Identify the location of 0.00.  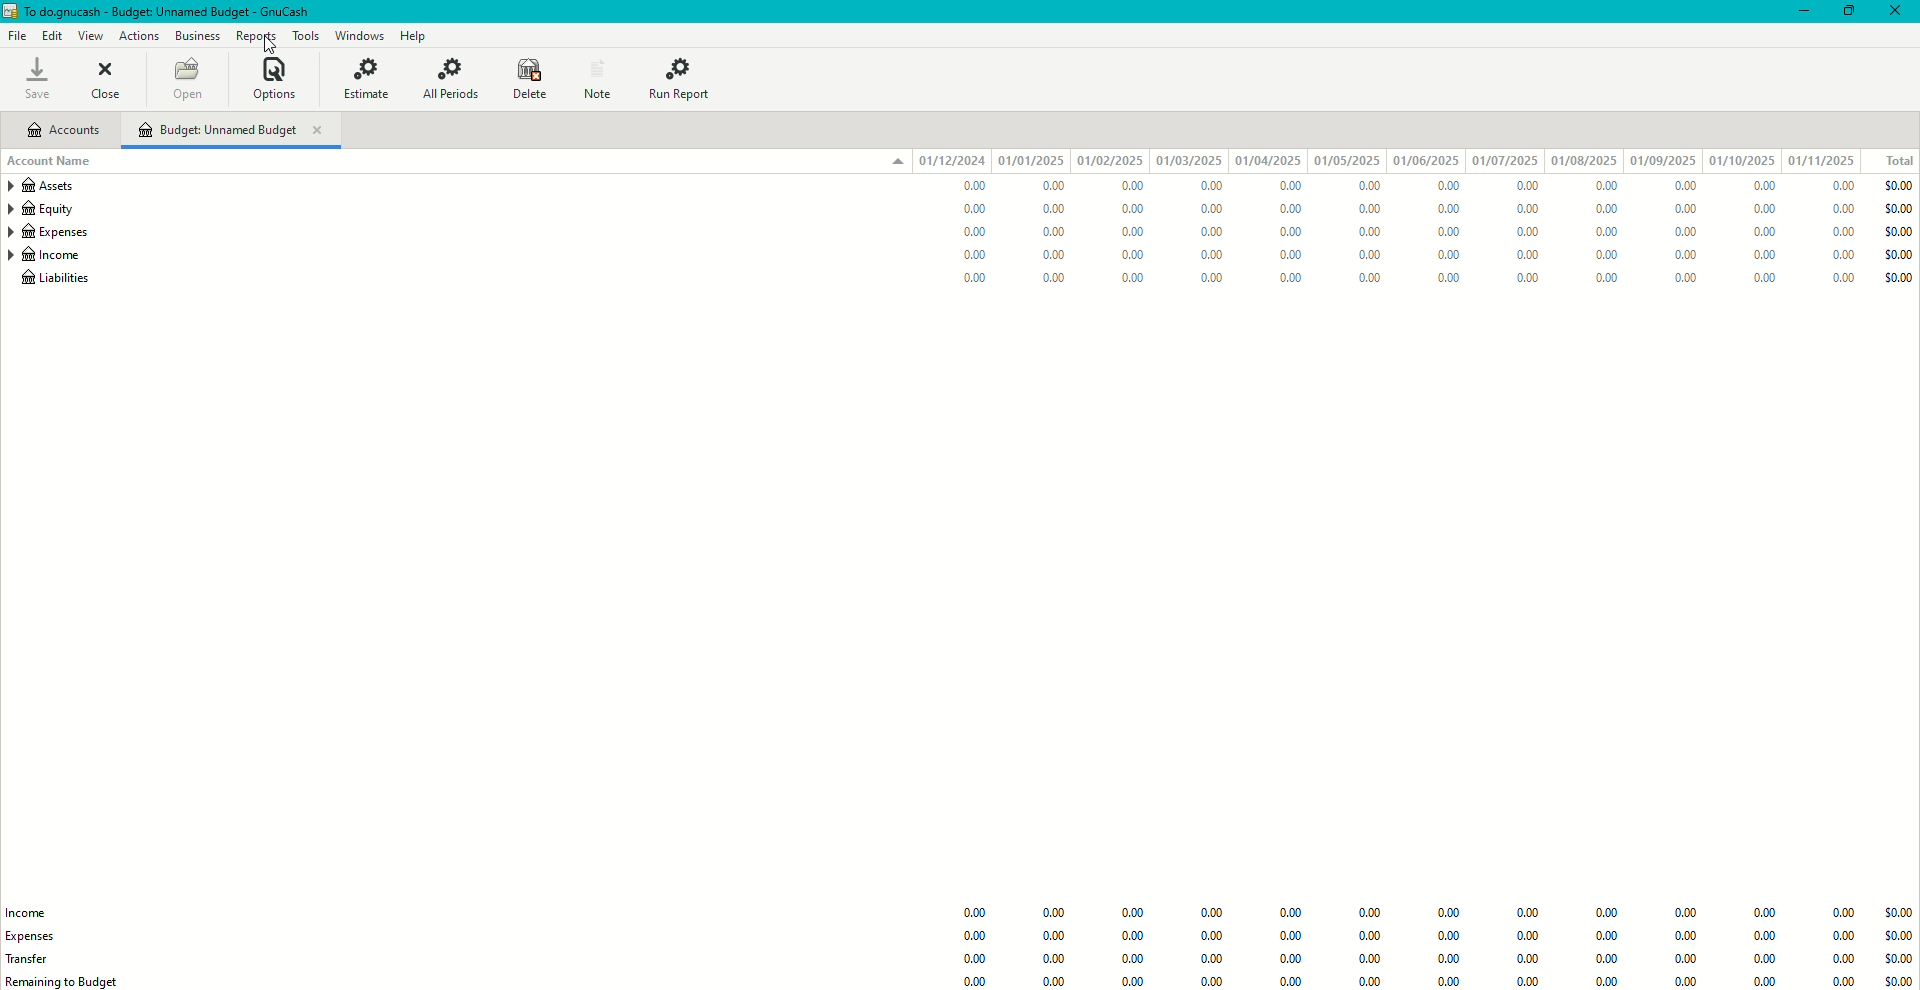
(1291, 256).